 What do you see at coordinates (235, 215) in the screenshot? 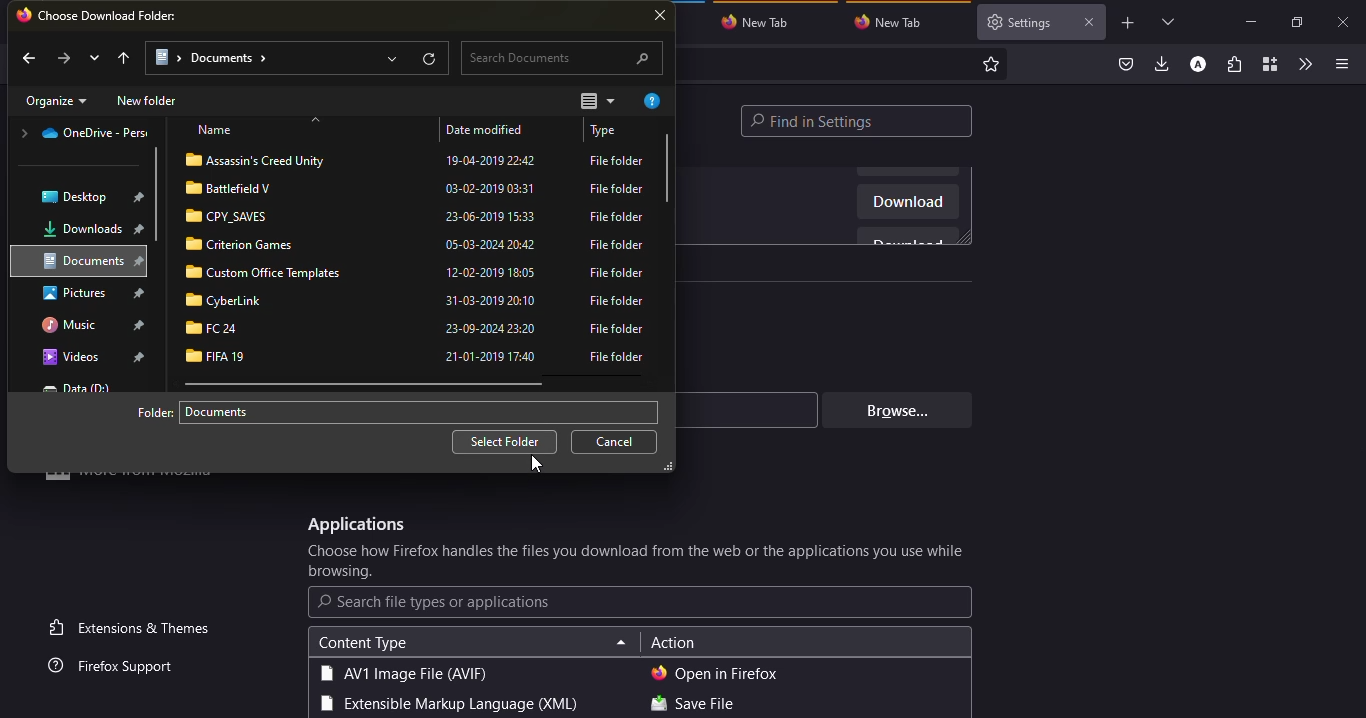
I see `folder` at bounding box center [235, 215].